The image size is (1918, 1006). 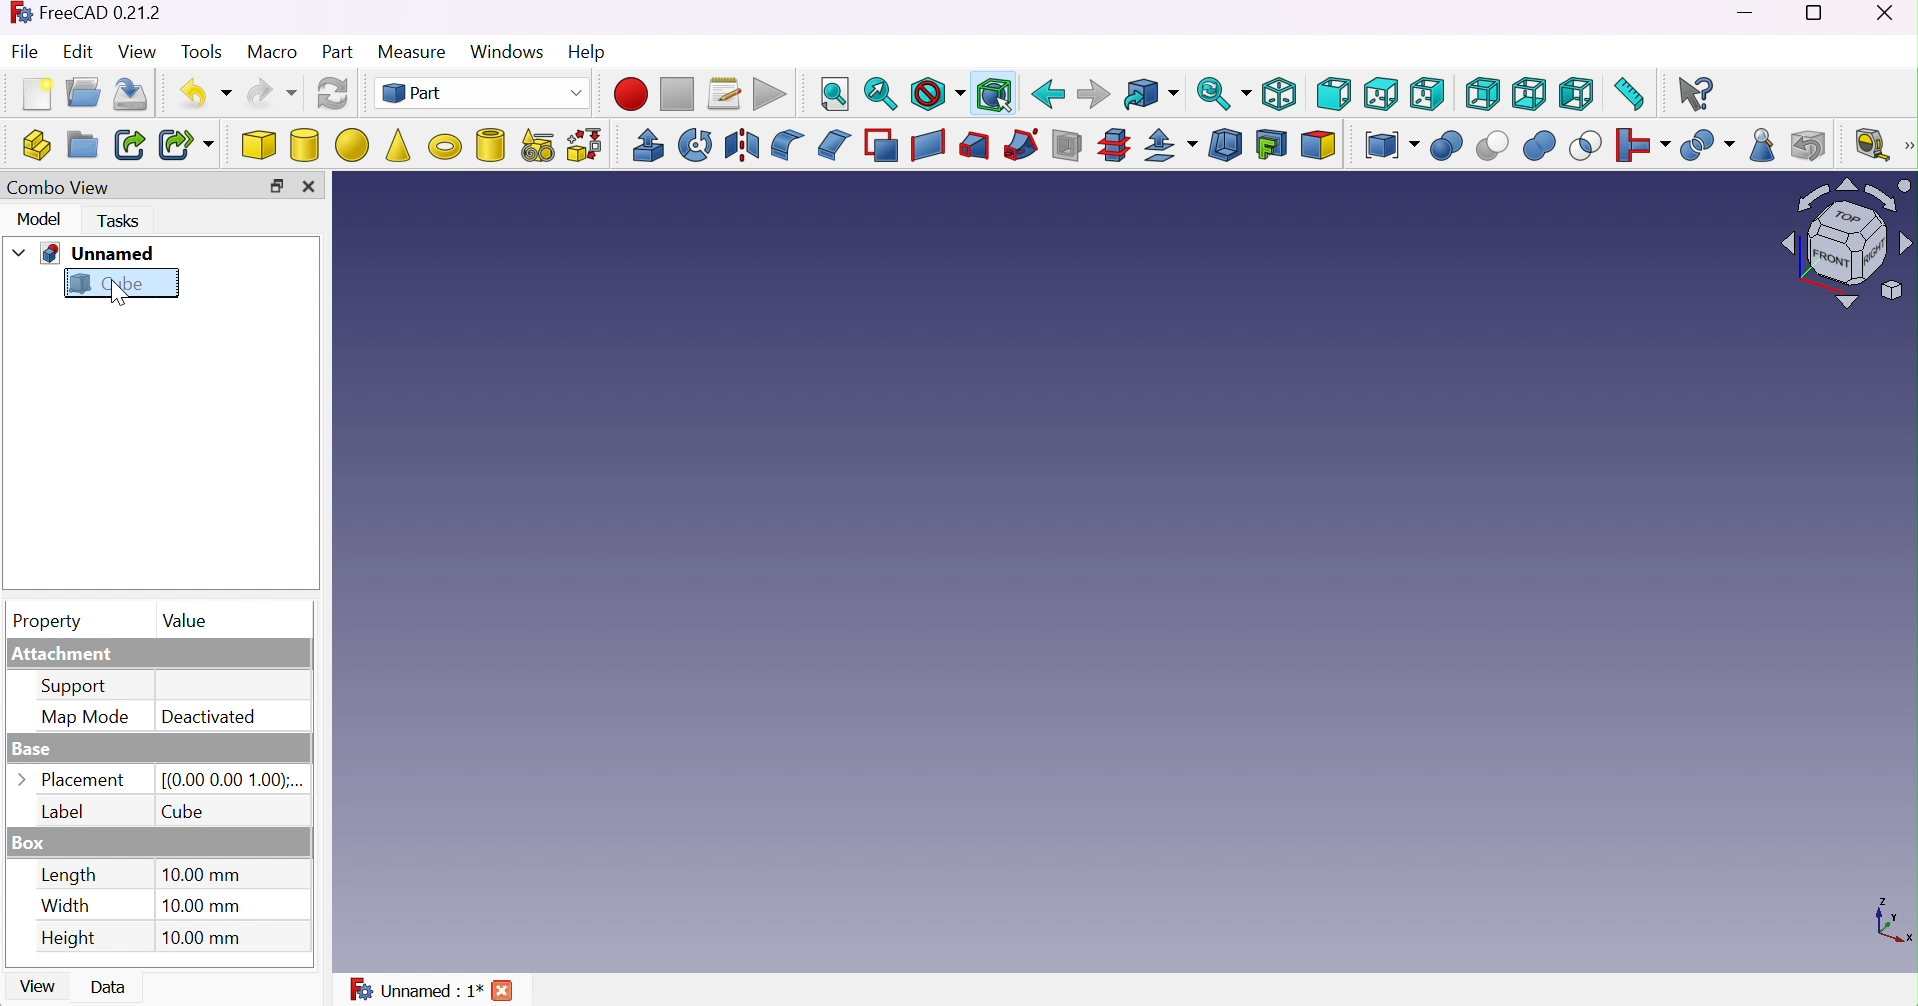 I want to click on Left, so click(x=1577, y=95).